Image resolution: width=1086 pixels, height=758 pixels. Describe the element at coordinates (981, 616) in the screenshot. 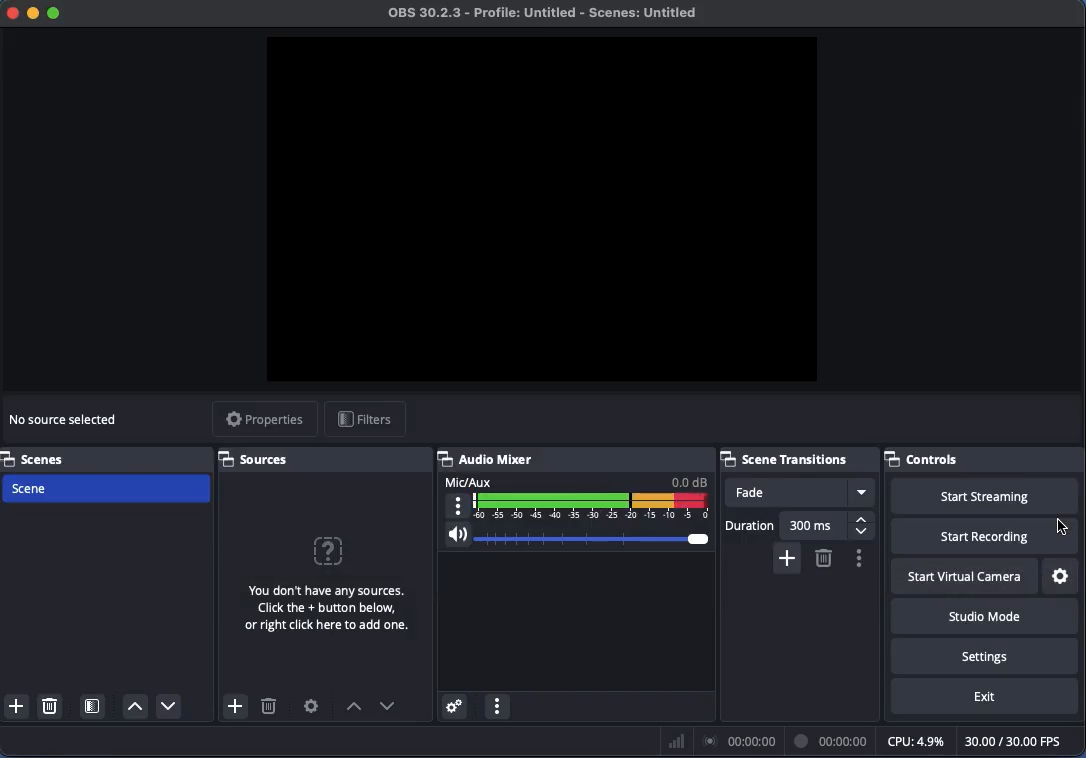

I see `Studio mode` at that location.